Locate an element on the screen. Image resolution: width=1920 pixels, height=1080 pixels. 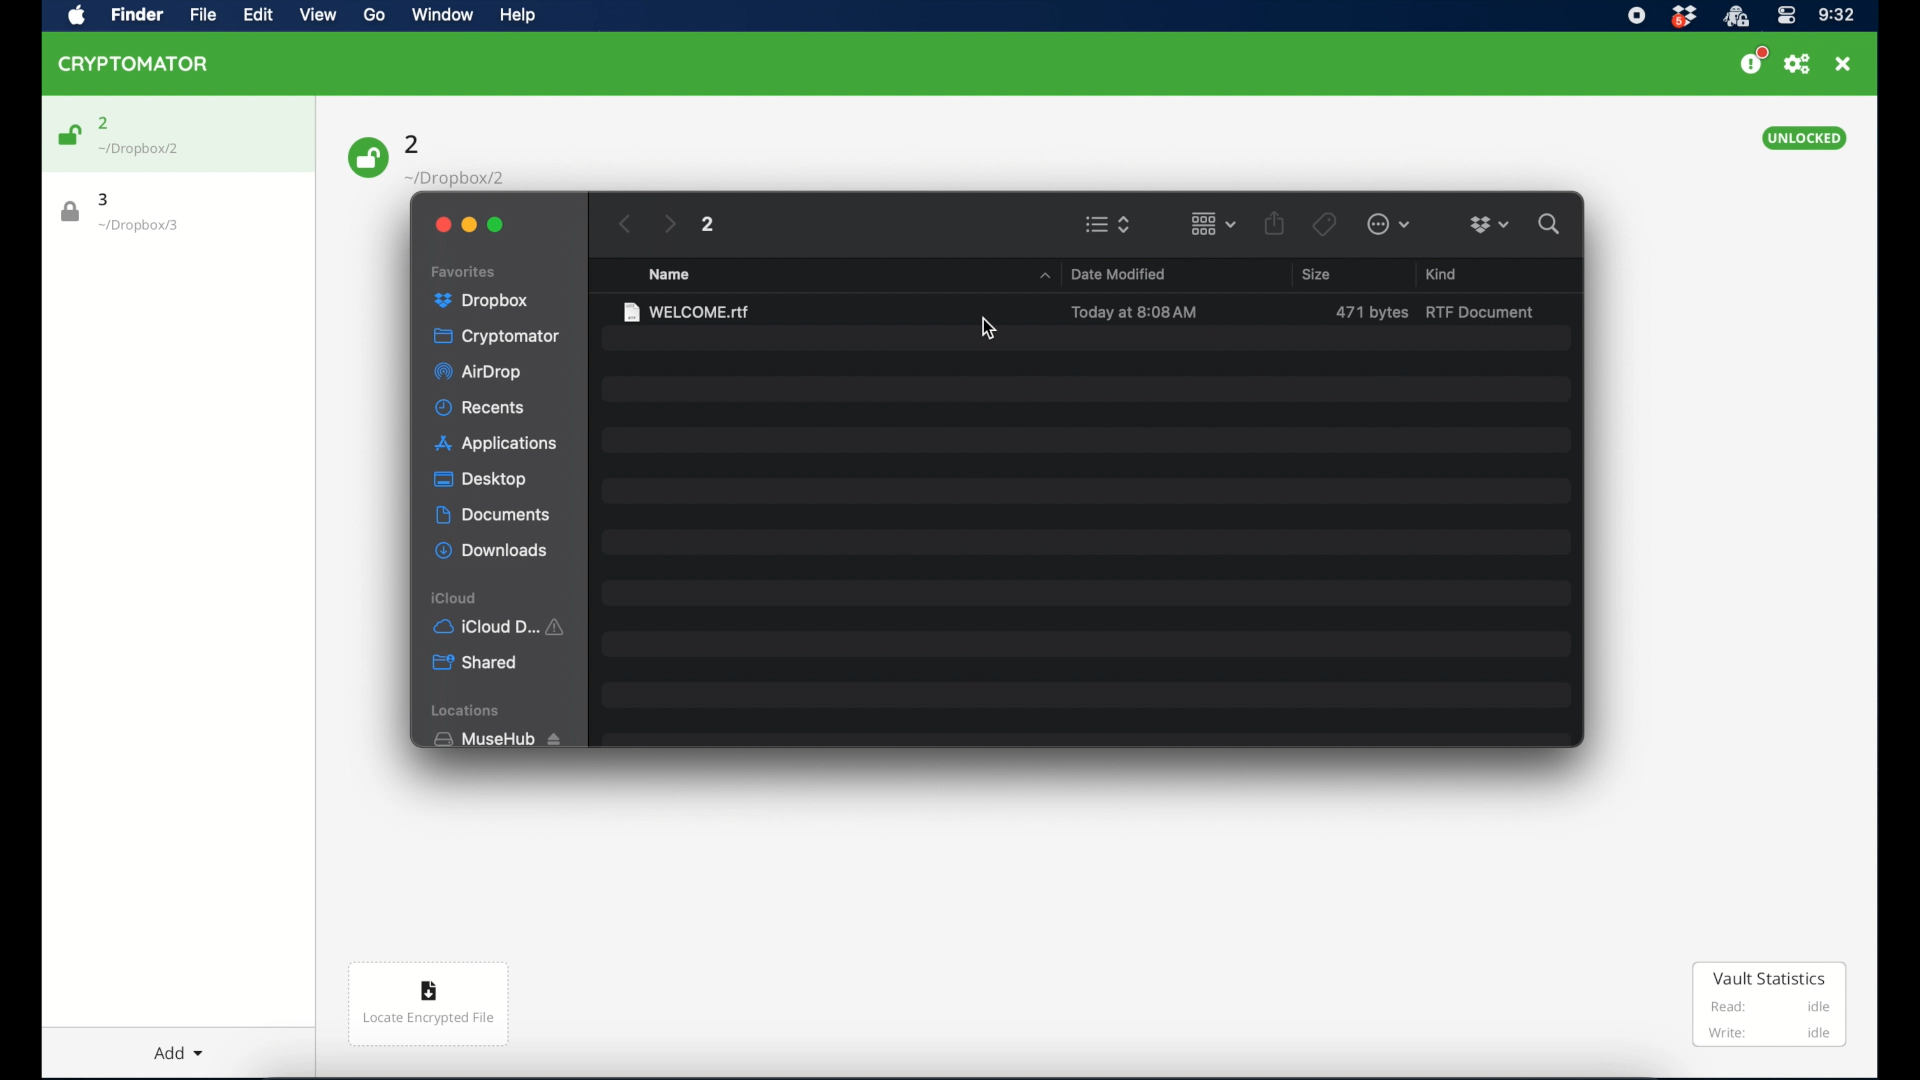
maximize is located at coordinates (497, 225).